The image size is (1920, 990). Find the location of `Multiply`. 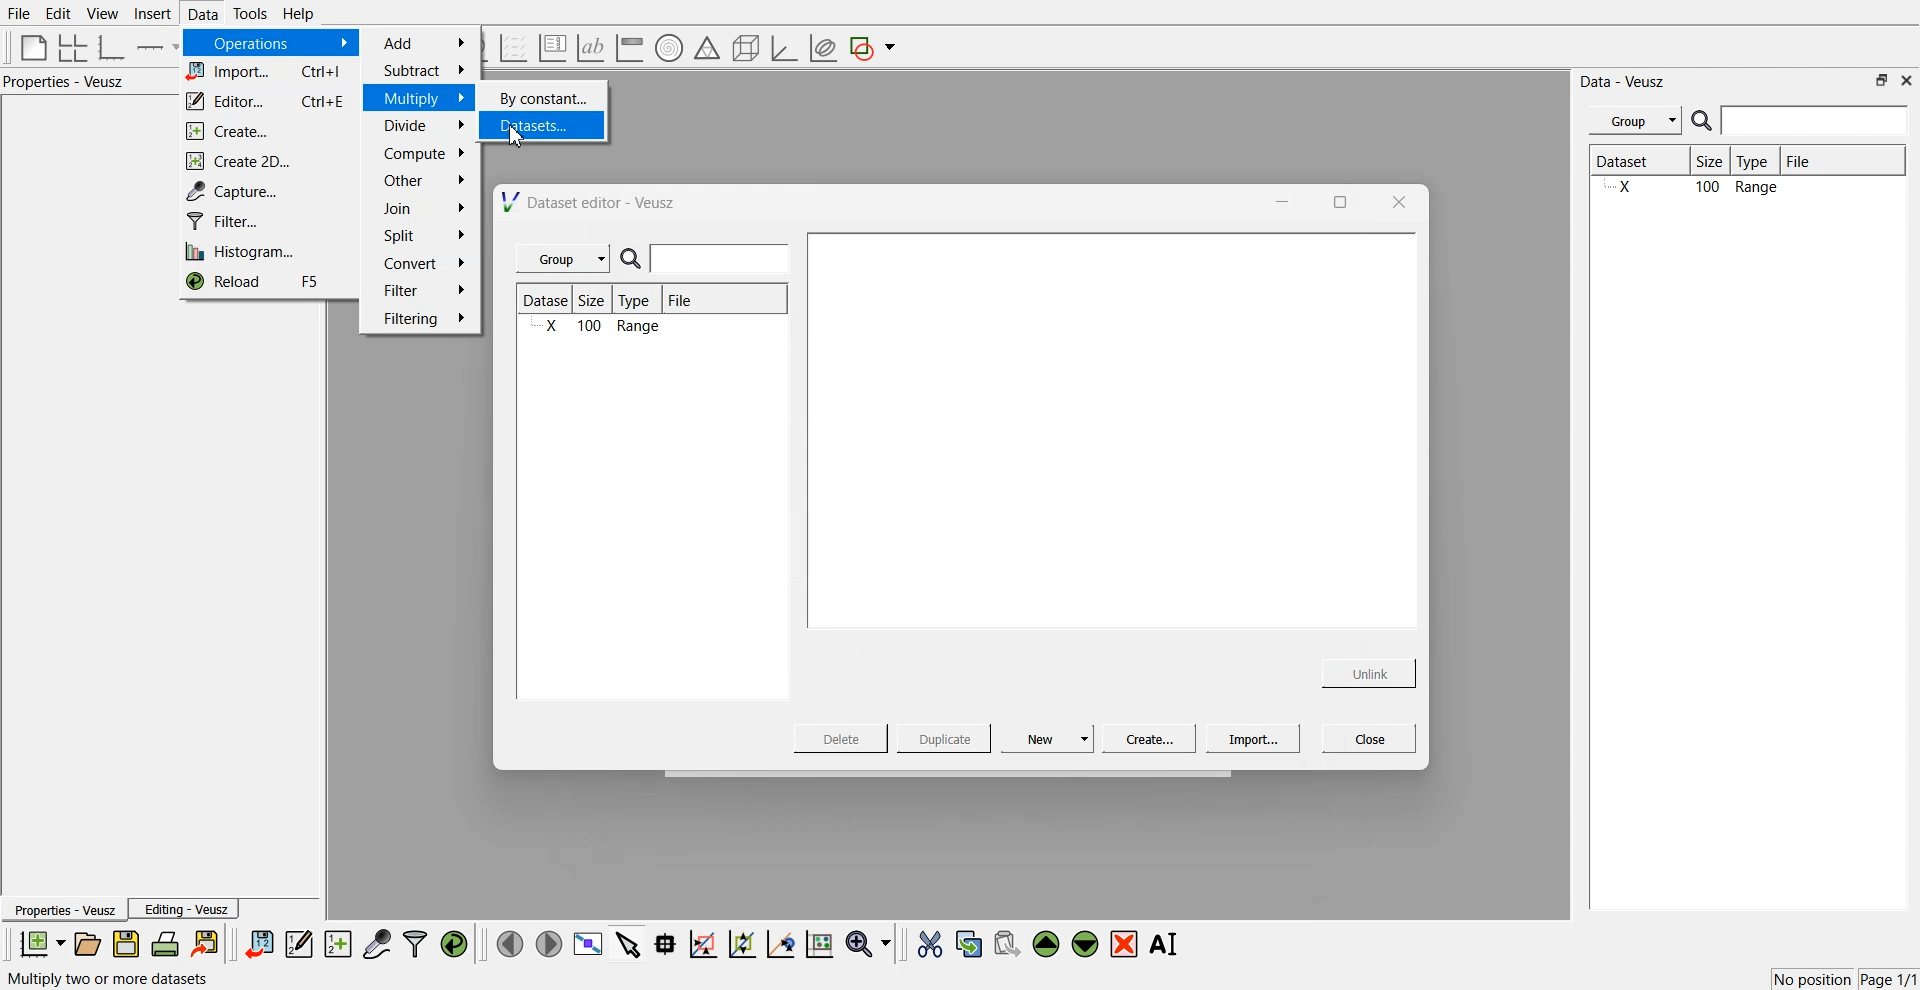

Multiply is located at coordinates (423, 97).